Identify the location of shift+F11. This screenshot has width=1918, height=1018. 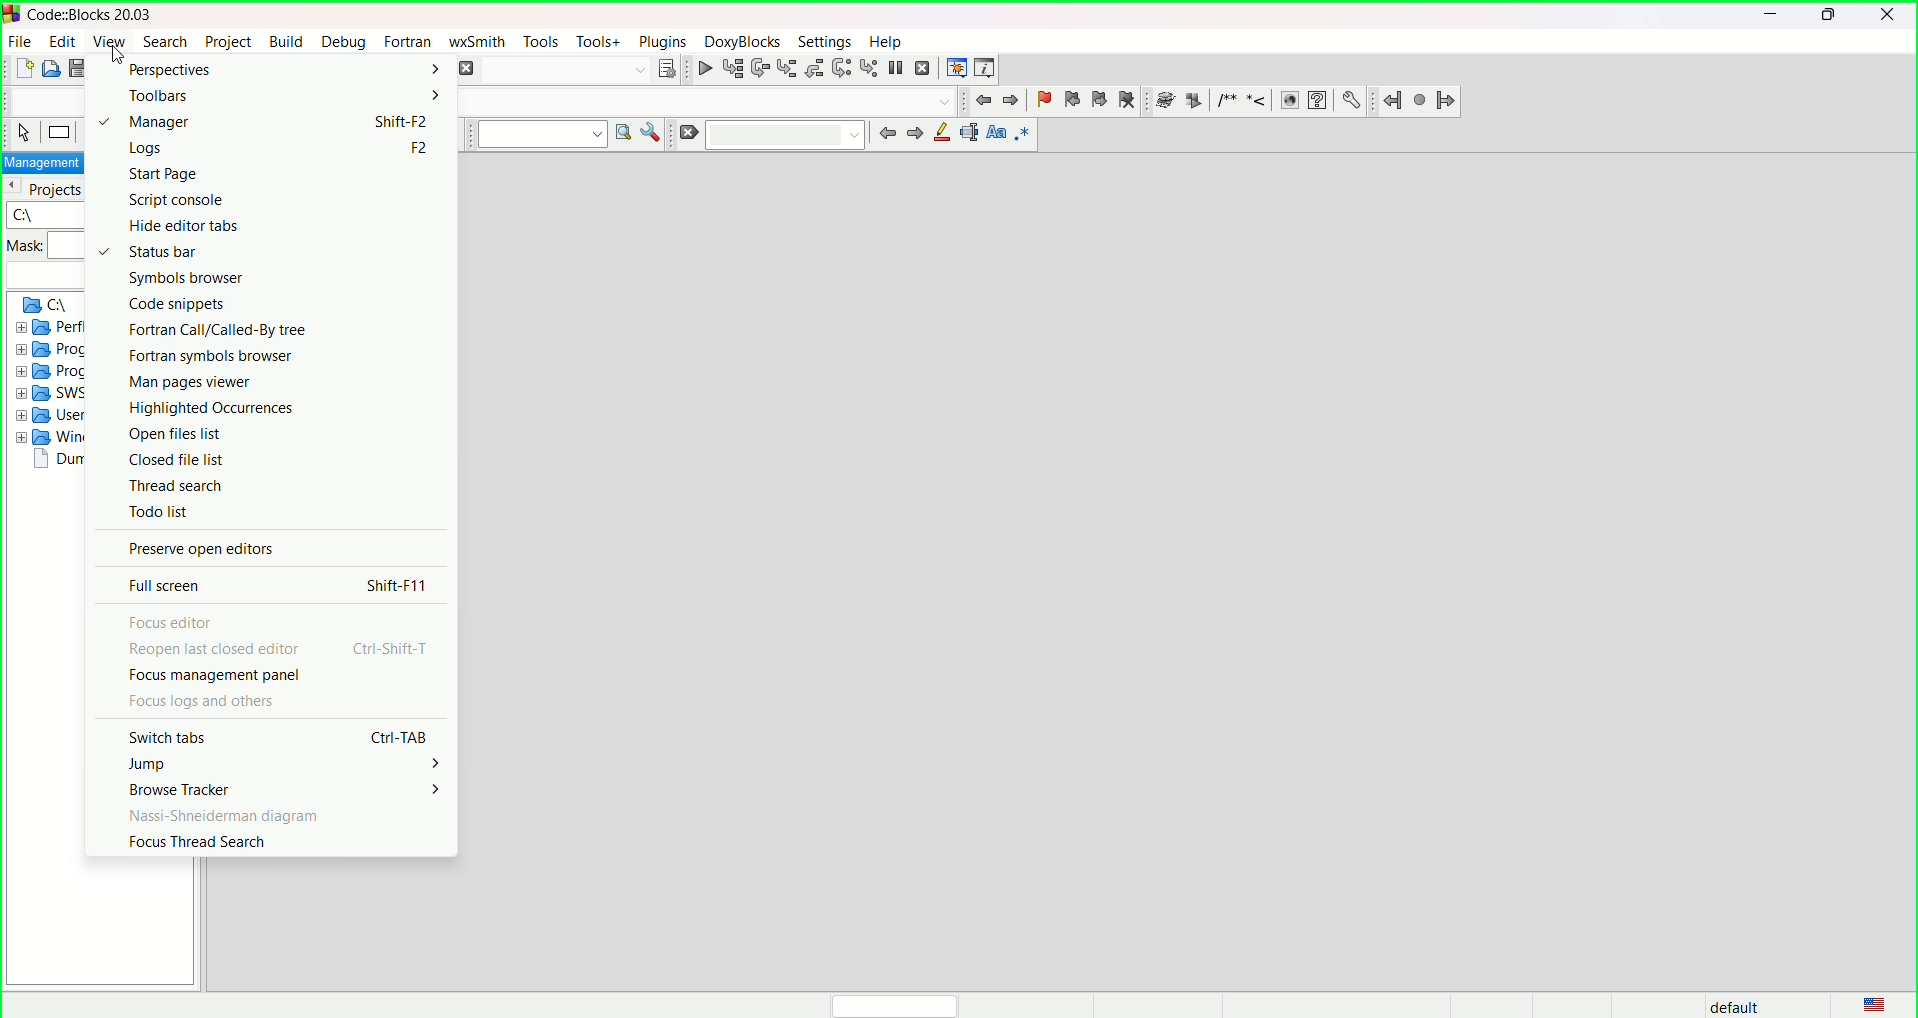
(397, 586).